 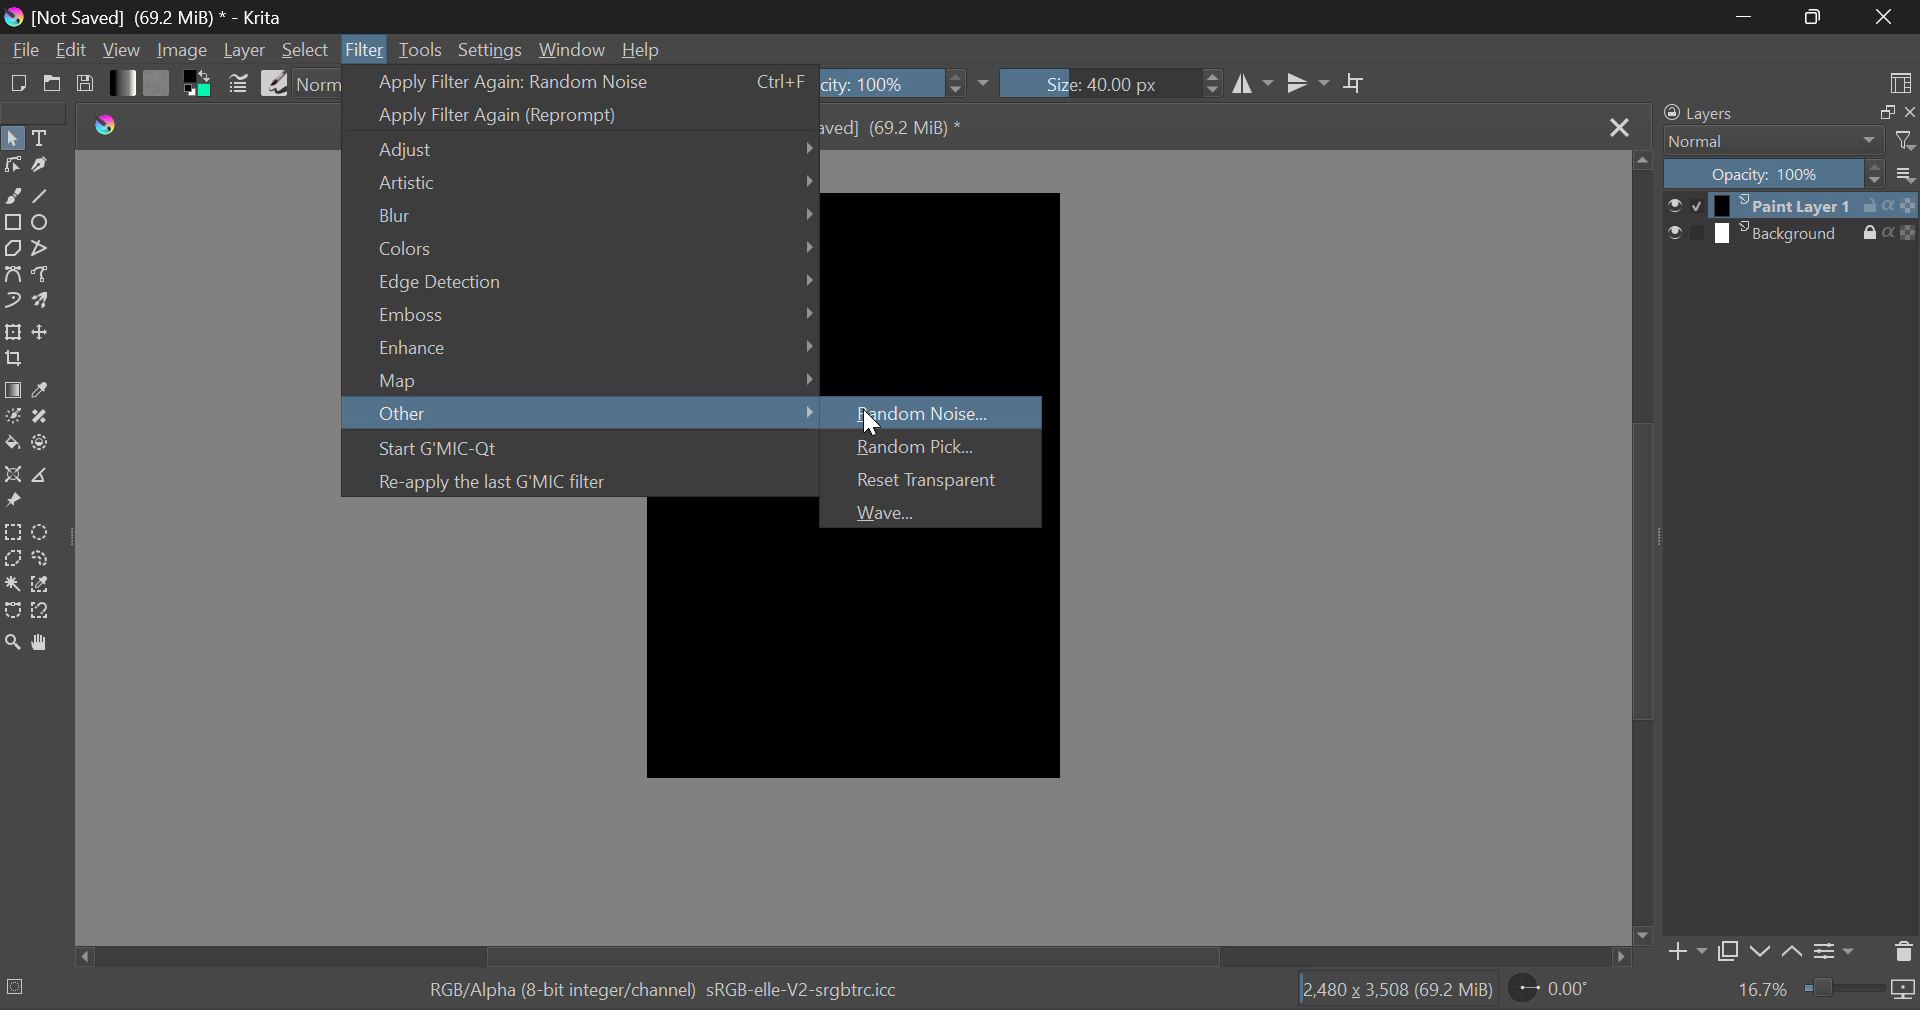 I want to click on Similar Color Selector, so click(x=43, y=587).